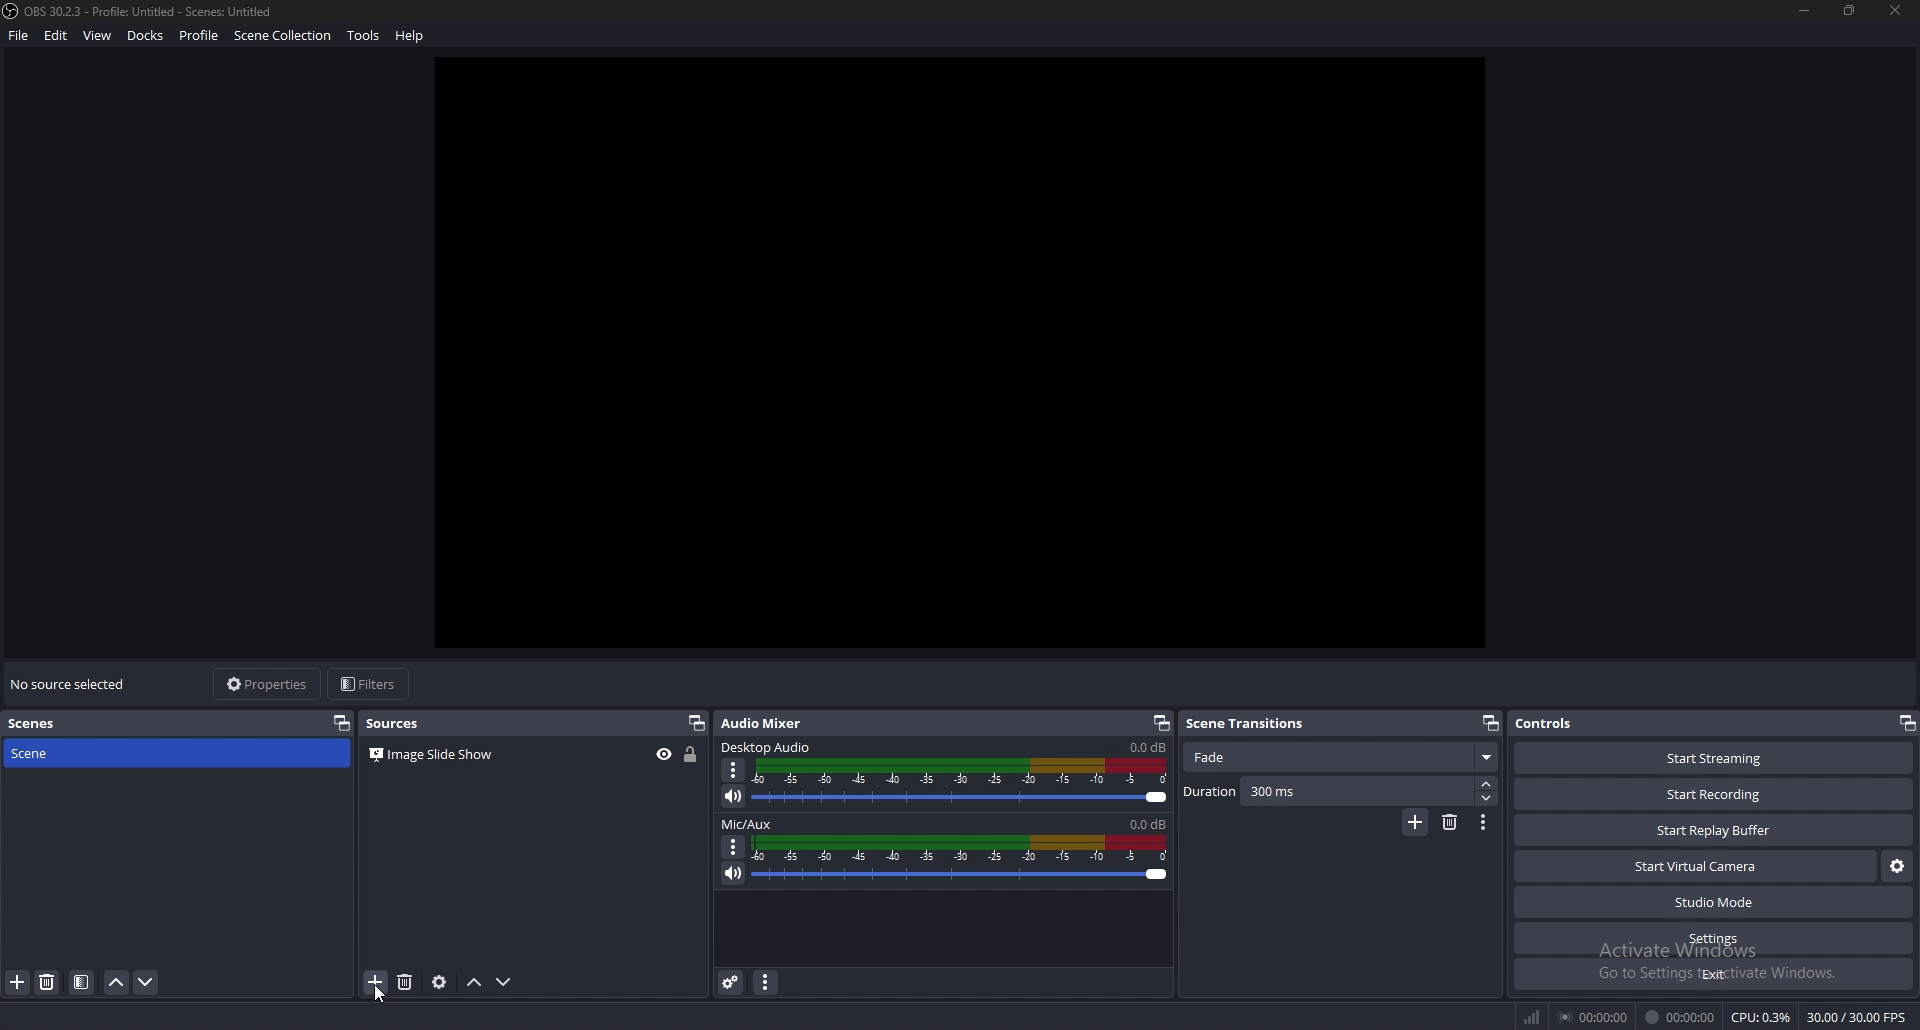  What do you see at coordinates (1896, 11) in the screenshot?
I see `close` at bounding box center [1896, 11].